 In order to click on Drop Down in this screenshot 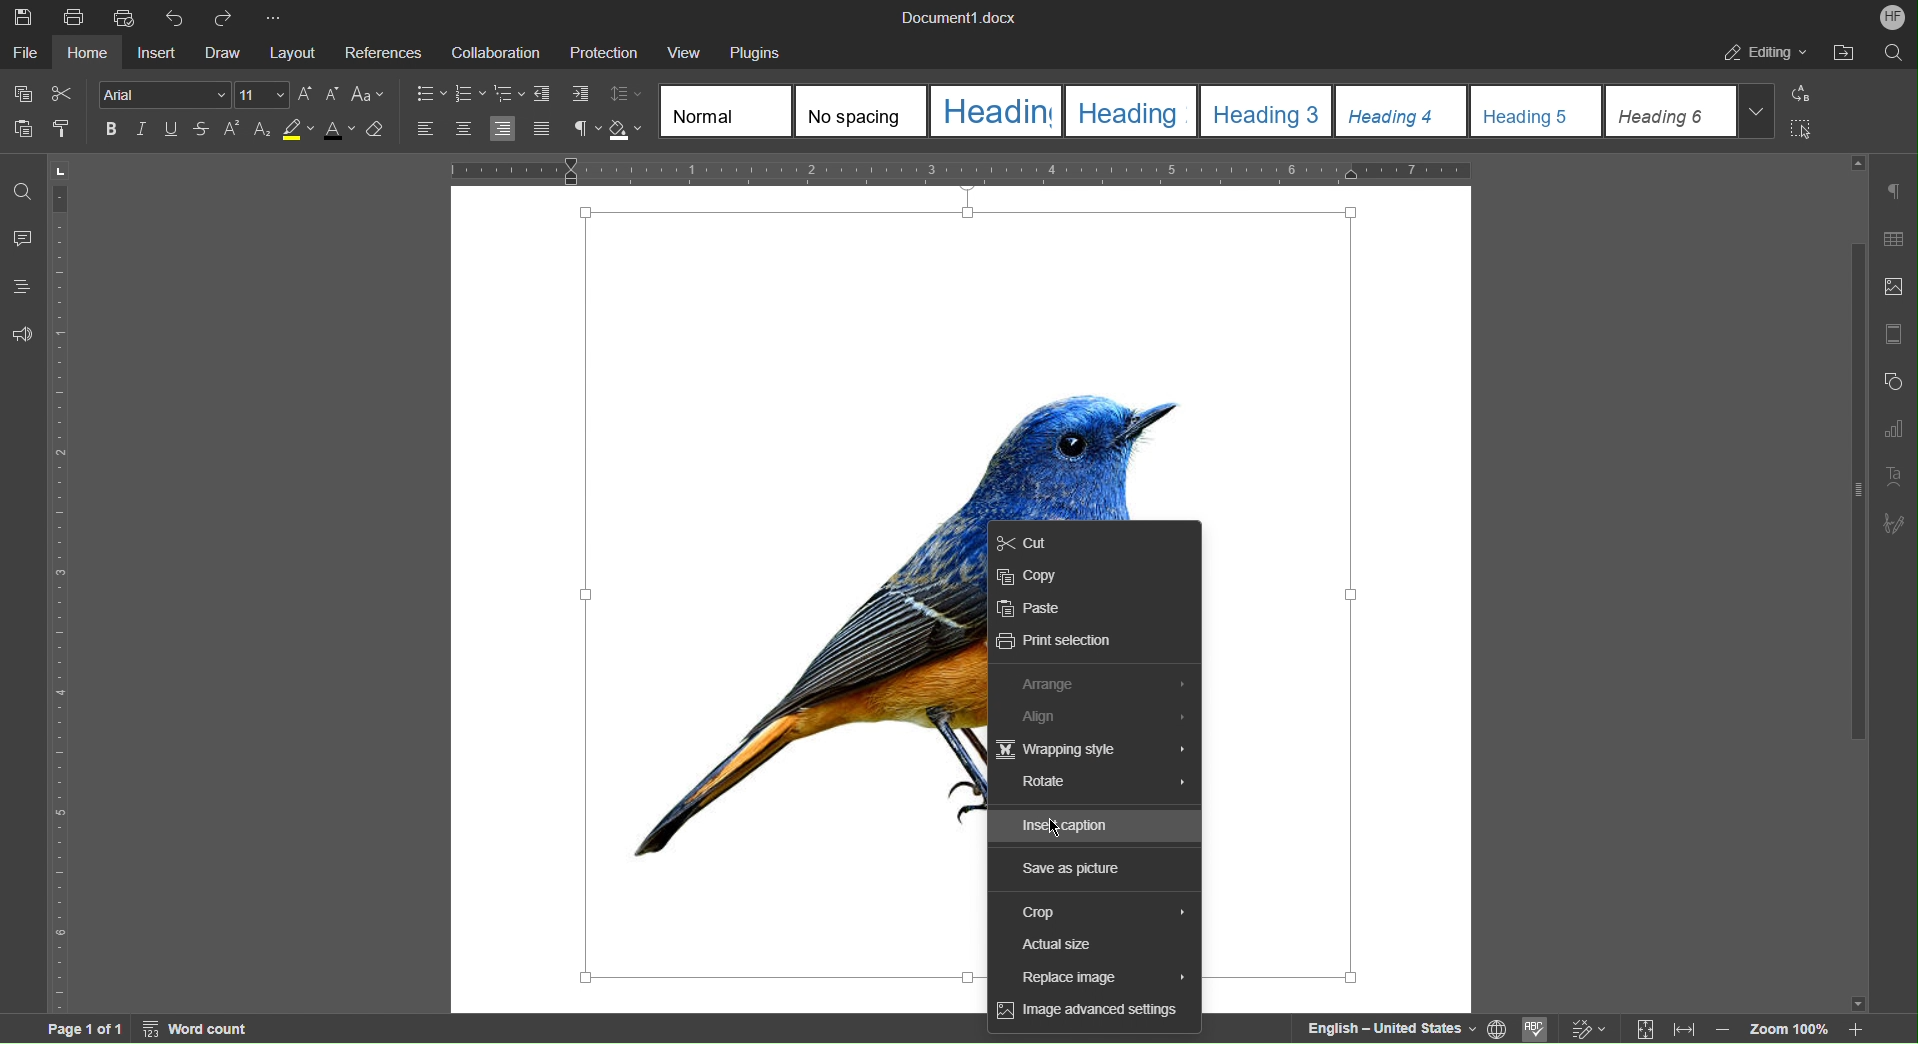, I will do `click(1756, 110)`.